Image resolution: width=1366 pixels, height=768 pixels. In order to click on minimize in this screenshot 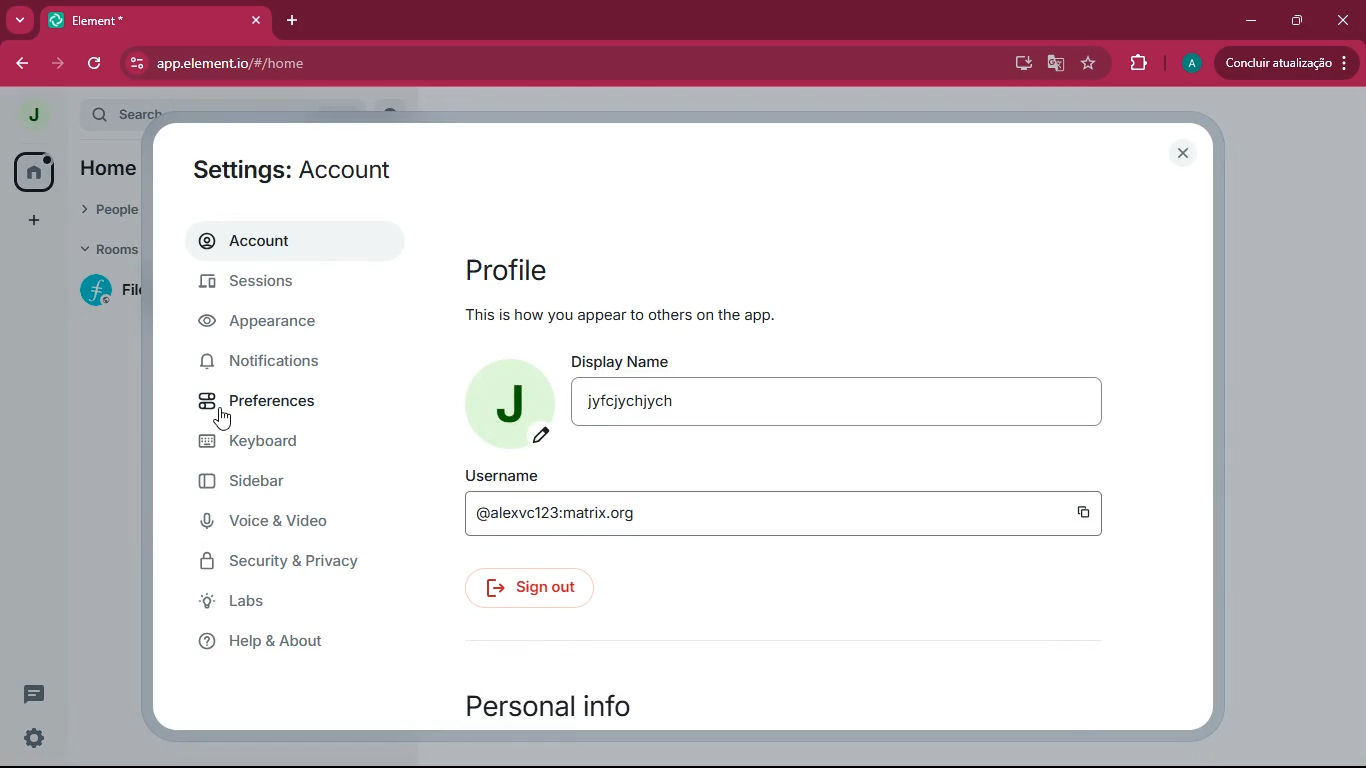, I will do `click(1252, 19)`.